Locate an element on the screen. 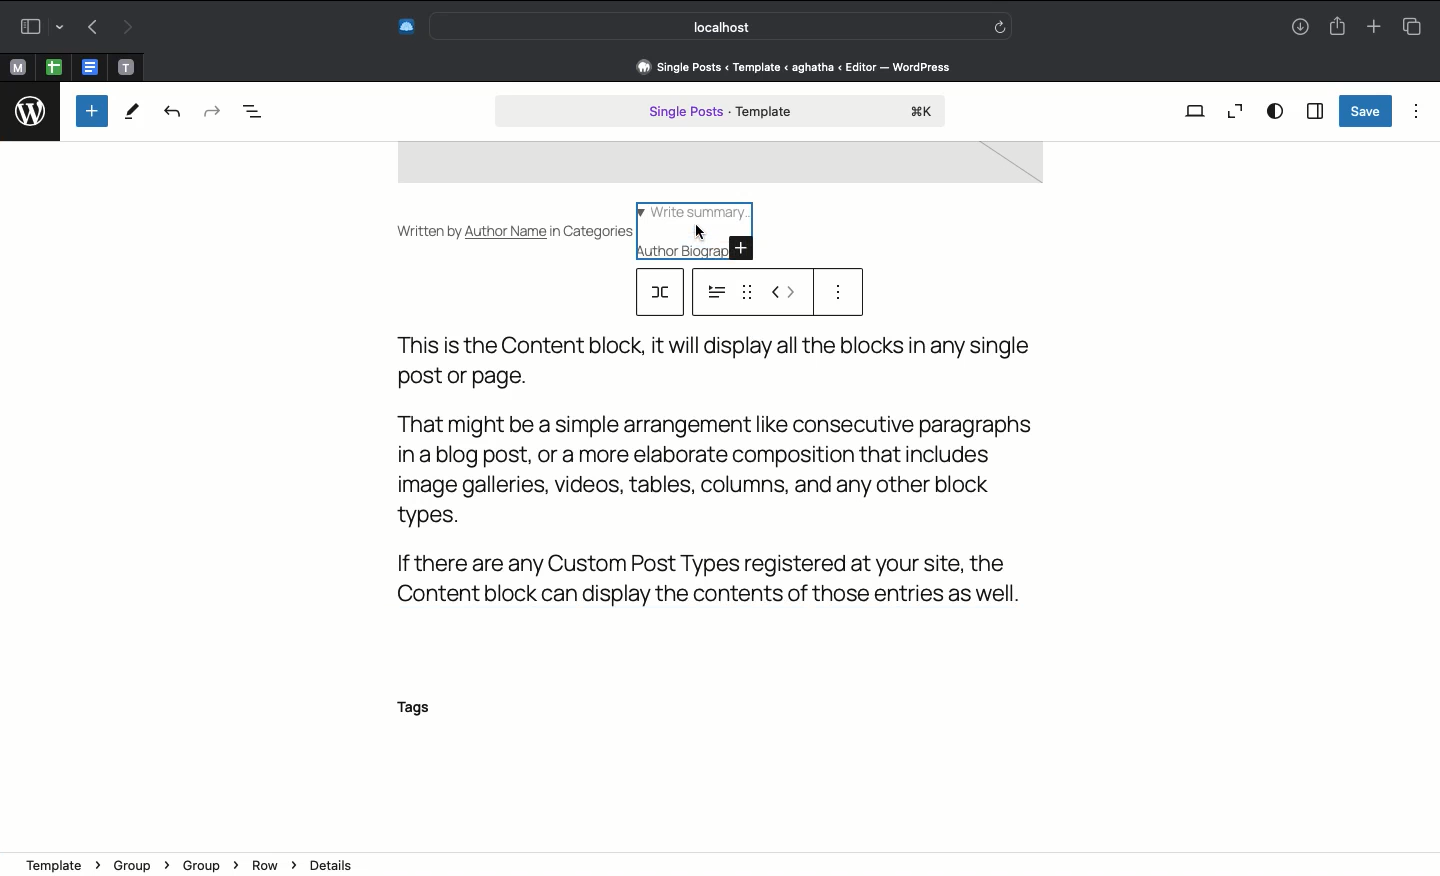 This screenshot has width=1440, height=876. Move left right is located at coordinates (782, 292).